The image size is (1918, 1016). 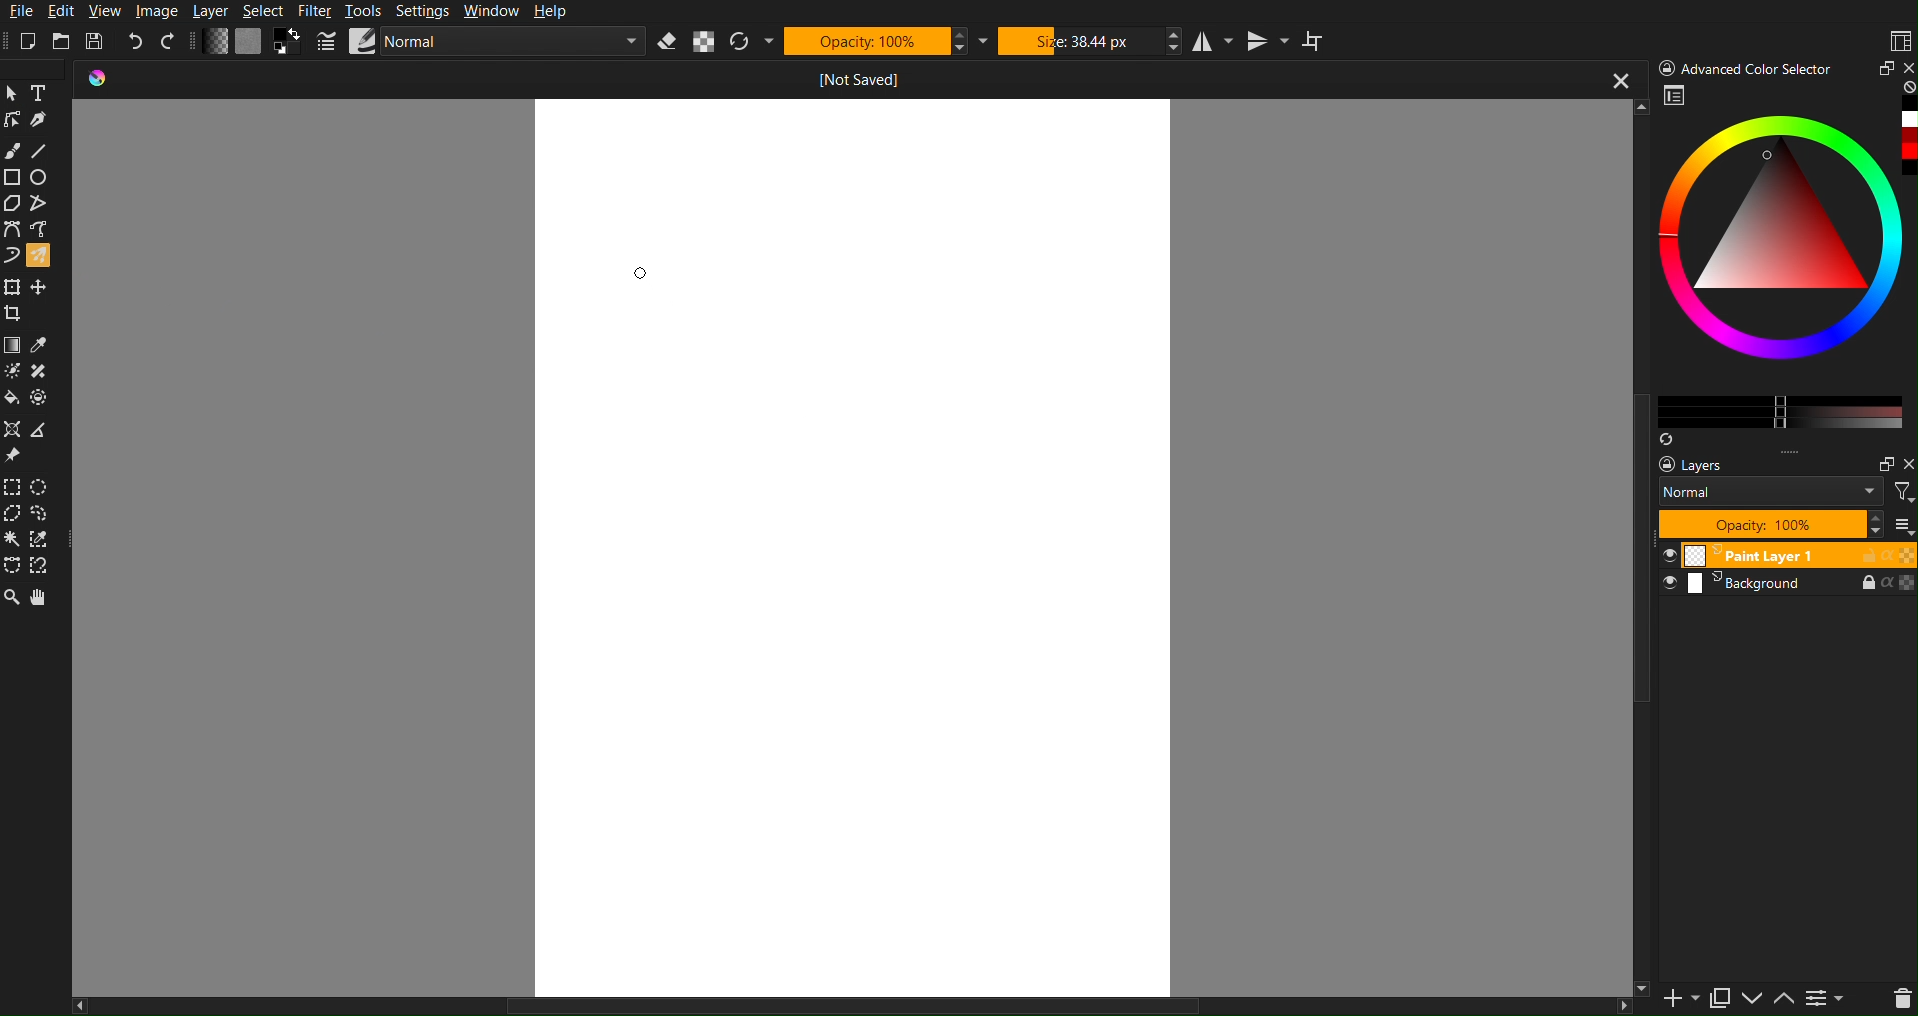 I want to click on minimize, so click(x=1883, y=68).